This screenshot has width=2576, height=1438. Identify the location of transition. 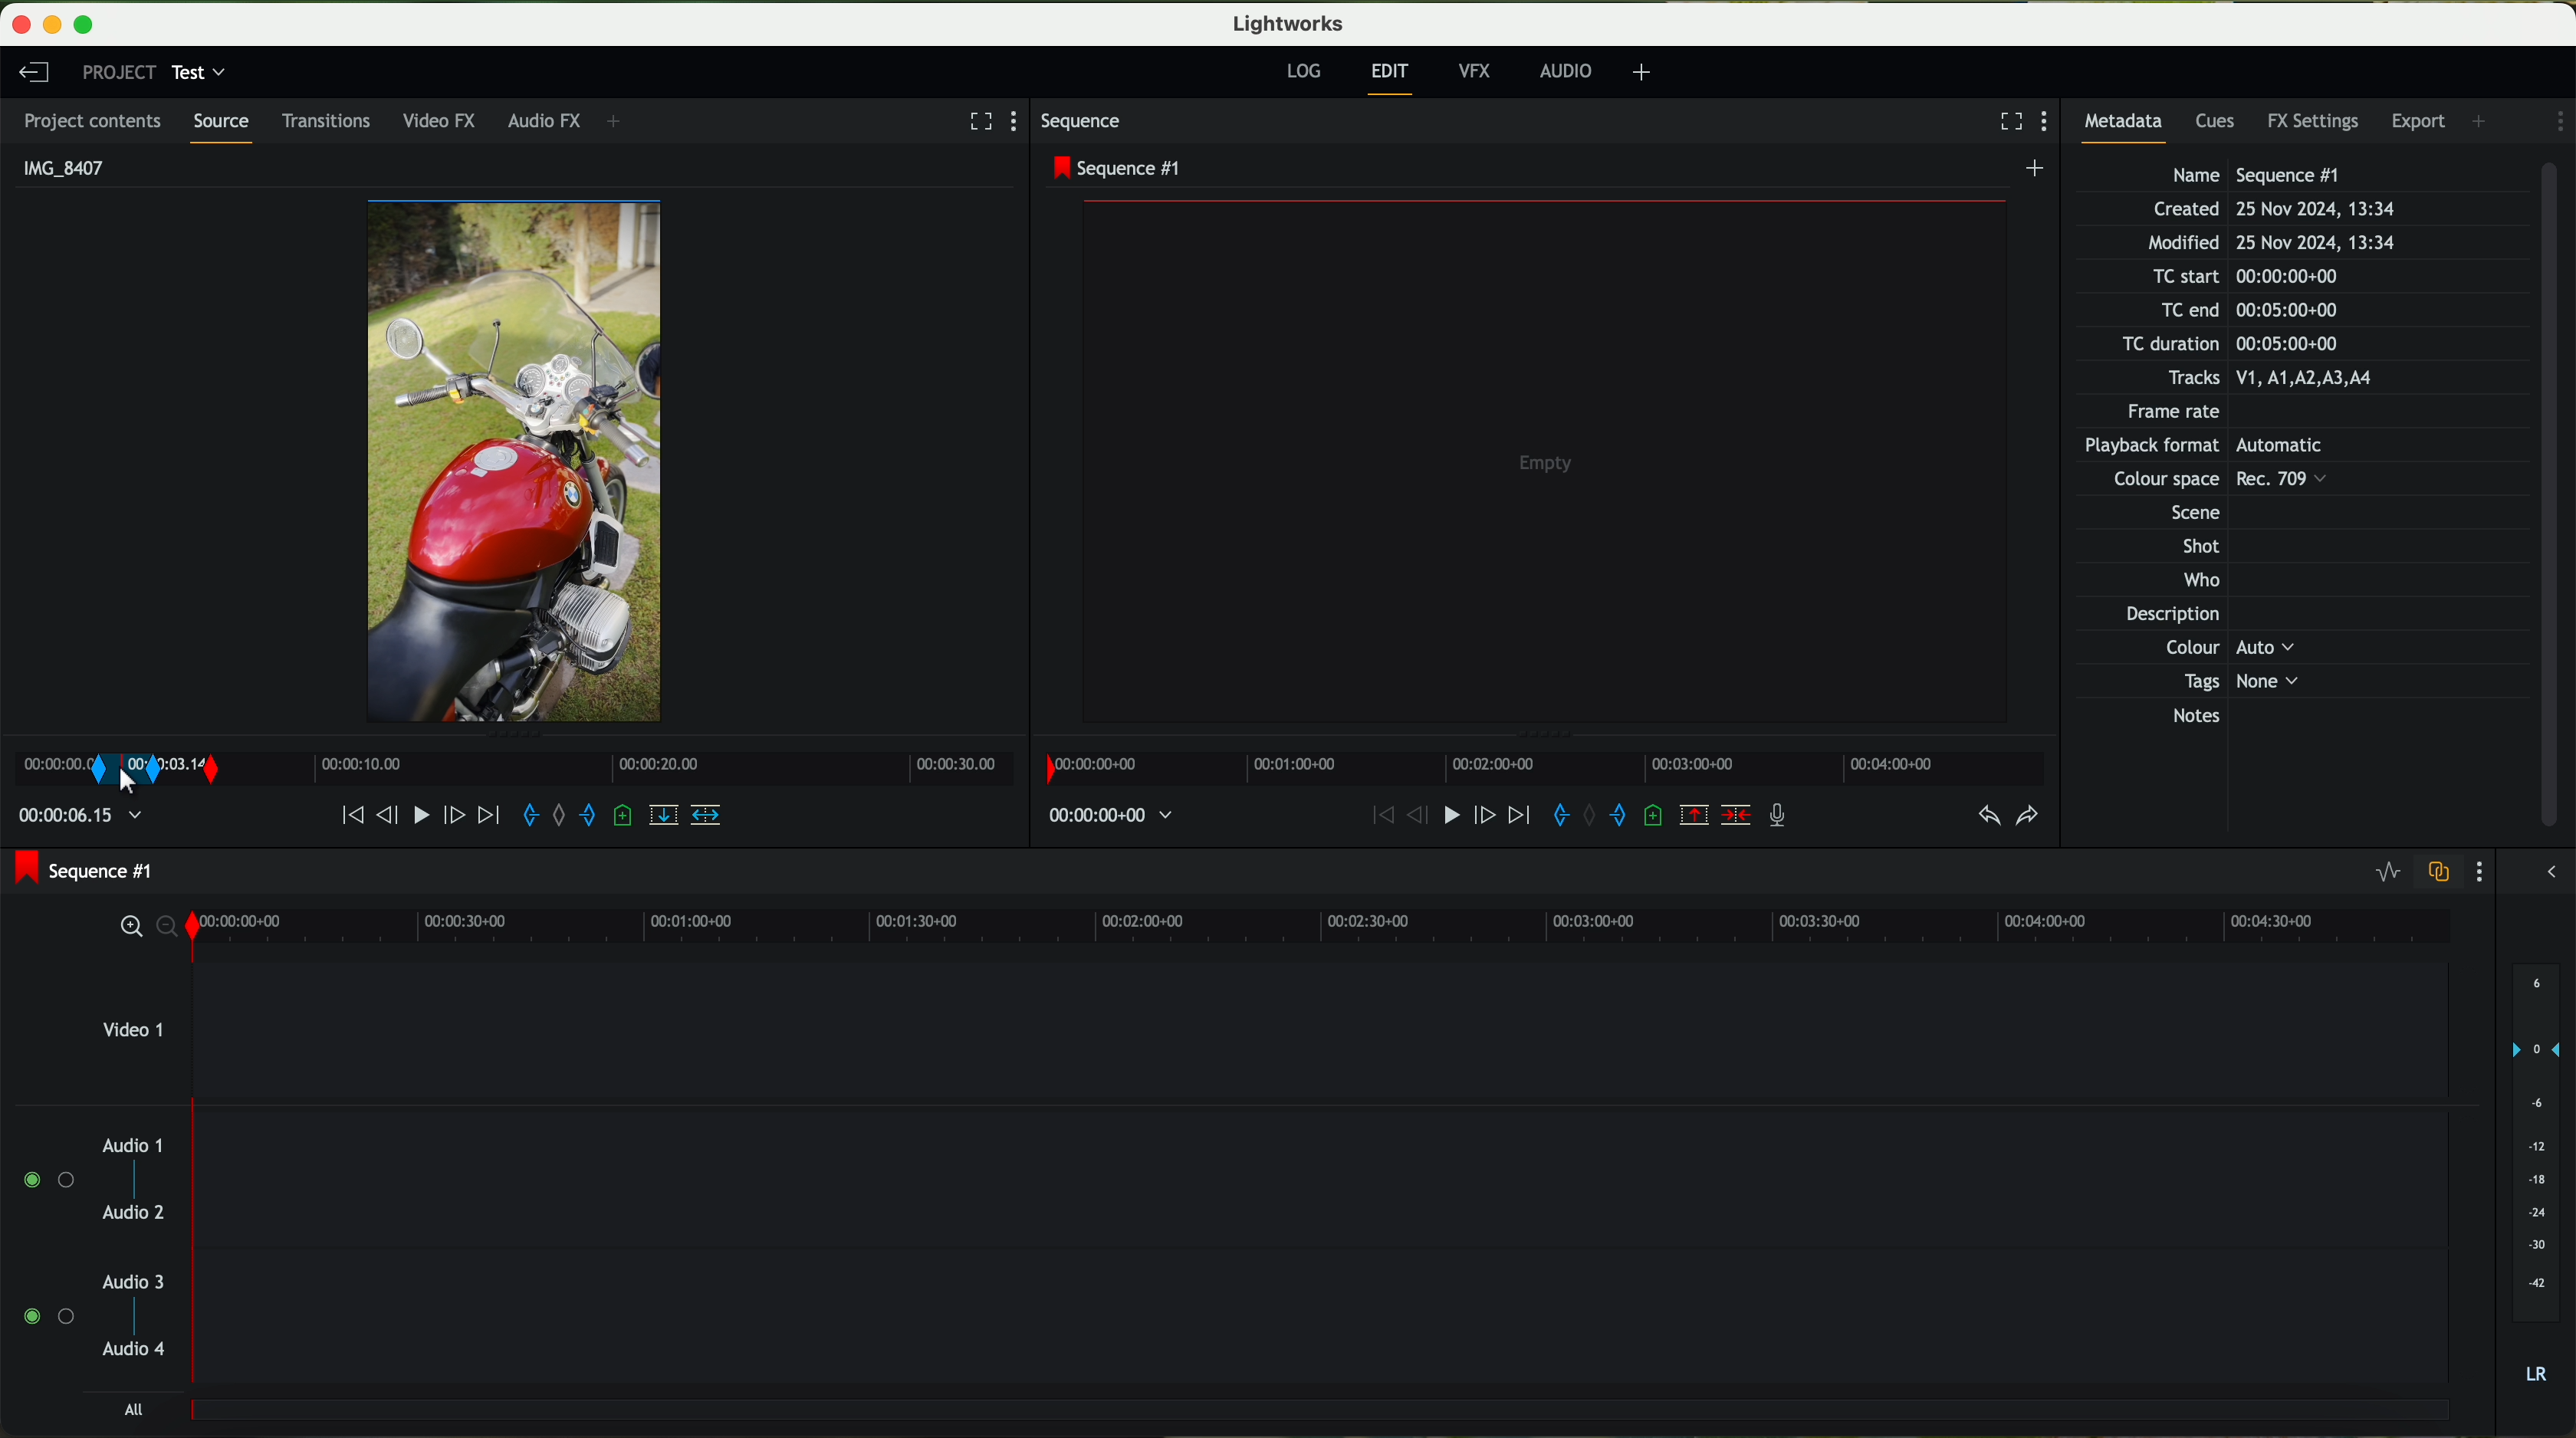
(148, 771).